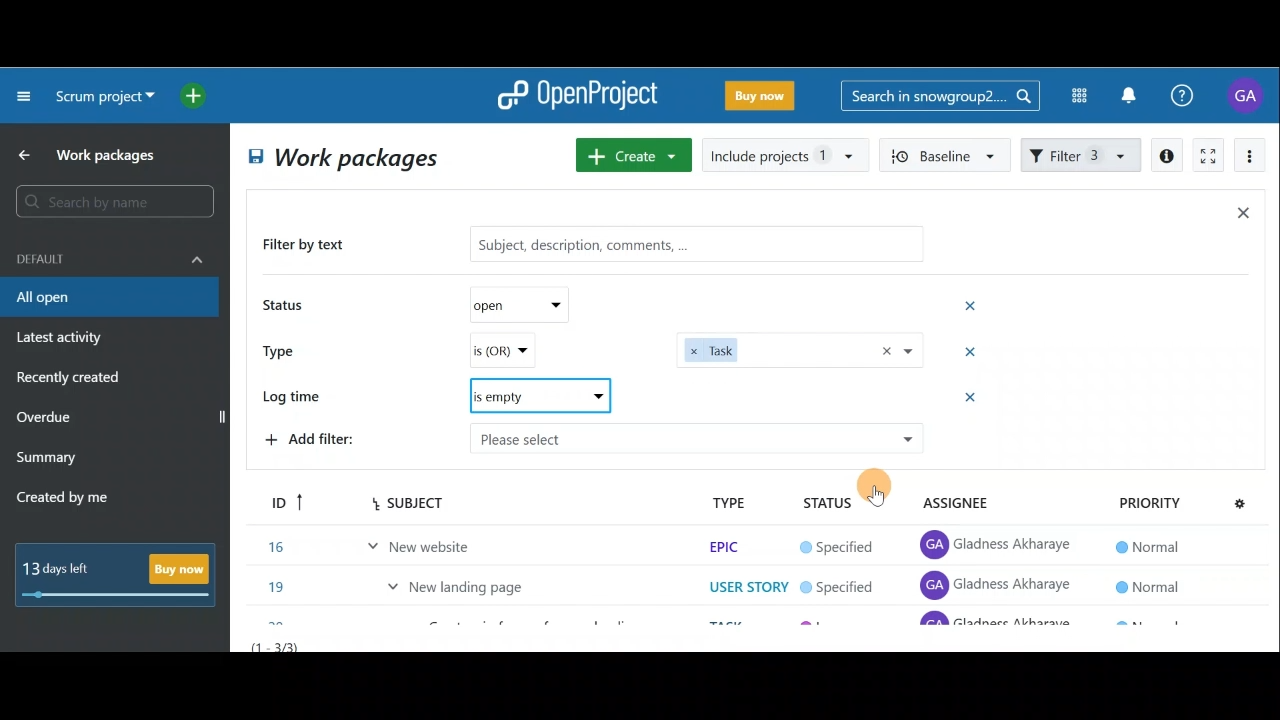  Describe the element at coordinates (1146, 540) in the screenshot. I see `normal` at that location.